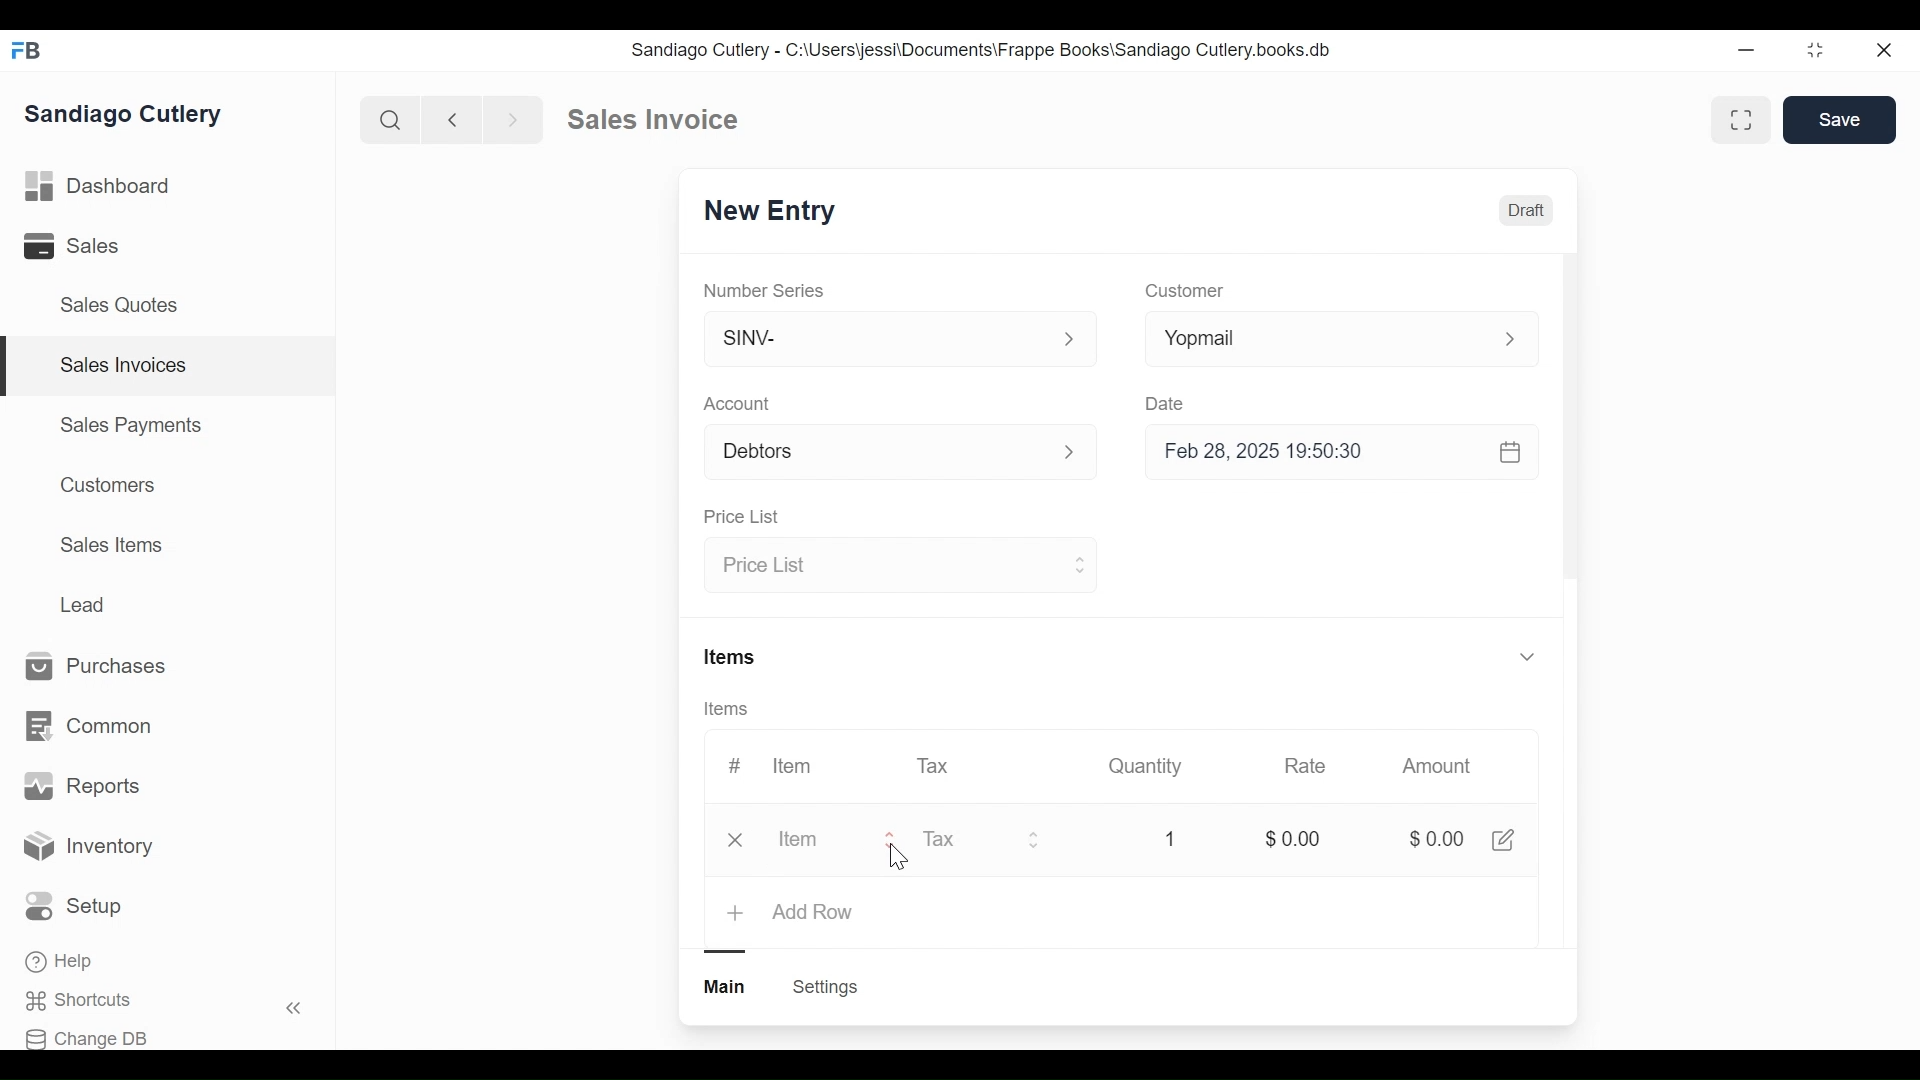 Image resolution: width=1920 pixels, height=1080 pixels. I want to click on cursor, so click(896, 859).